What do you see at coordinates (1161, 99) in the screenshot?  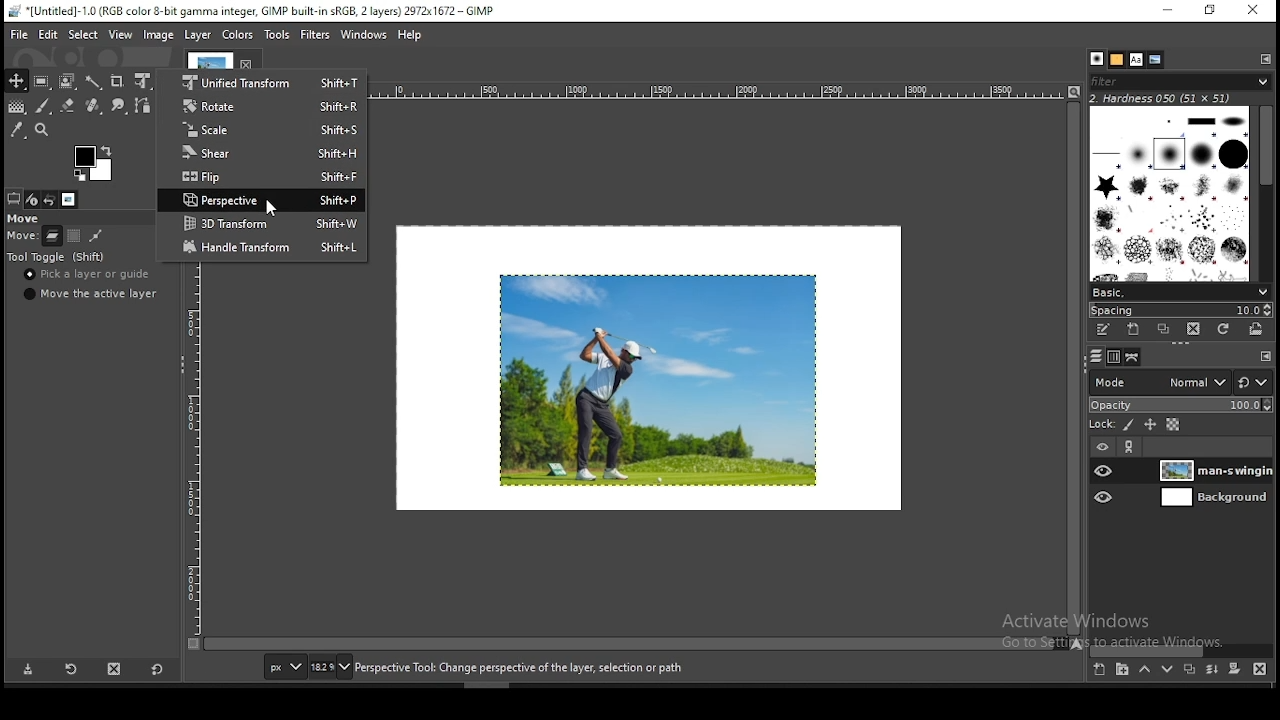 I see `hardness 050 (51x51)` at bounding box center [1161, 99].